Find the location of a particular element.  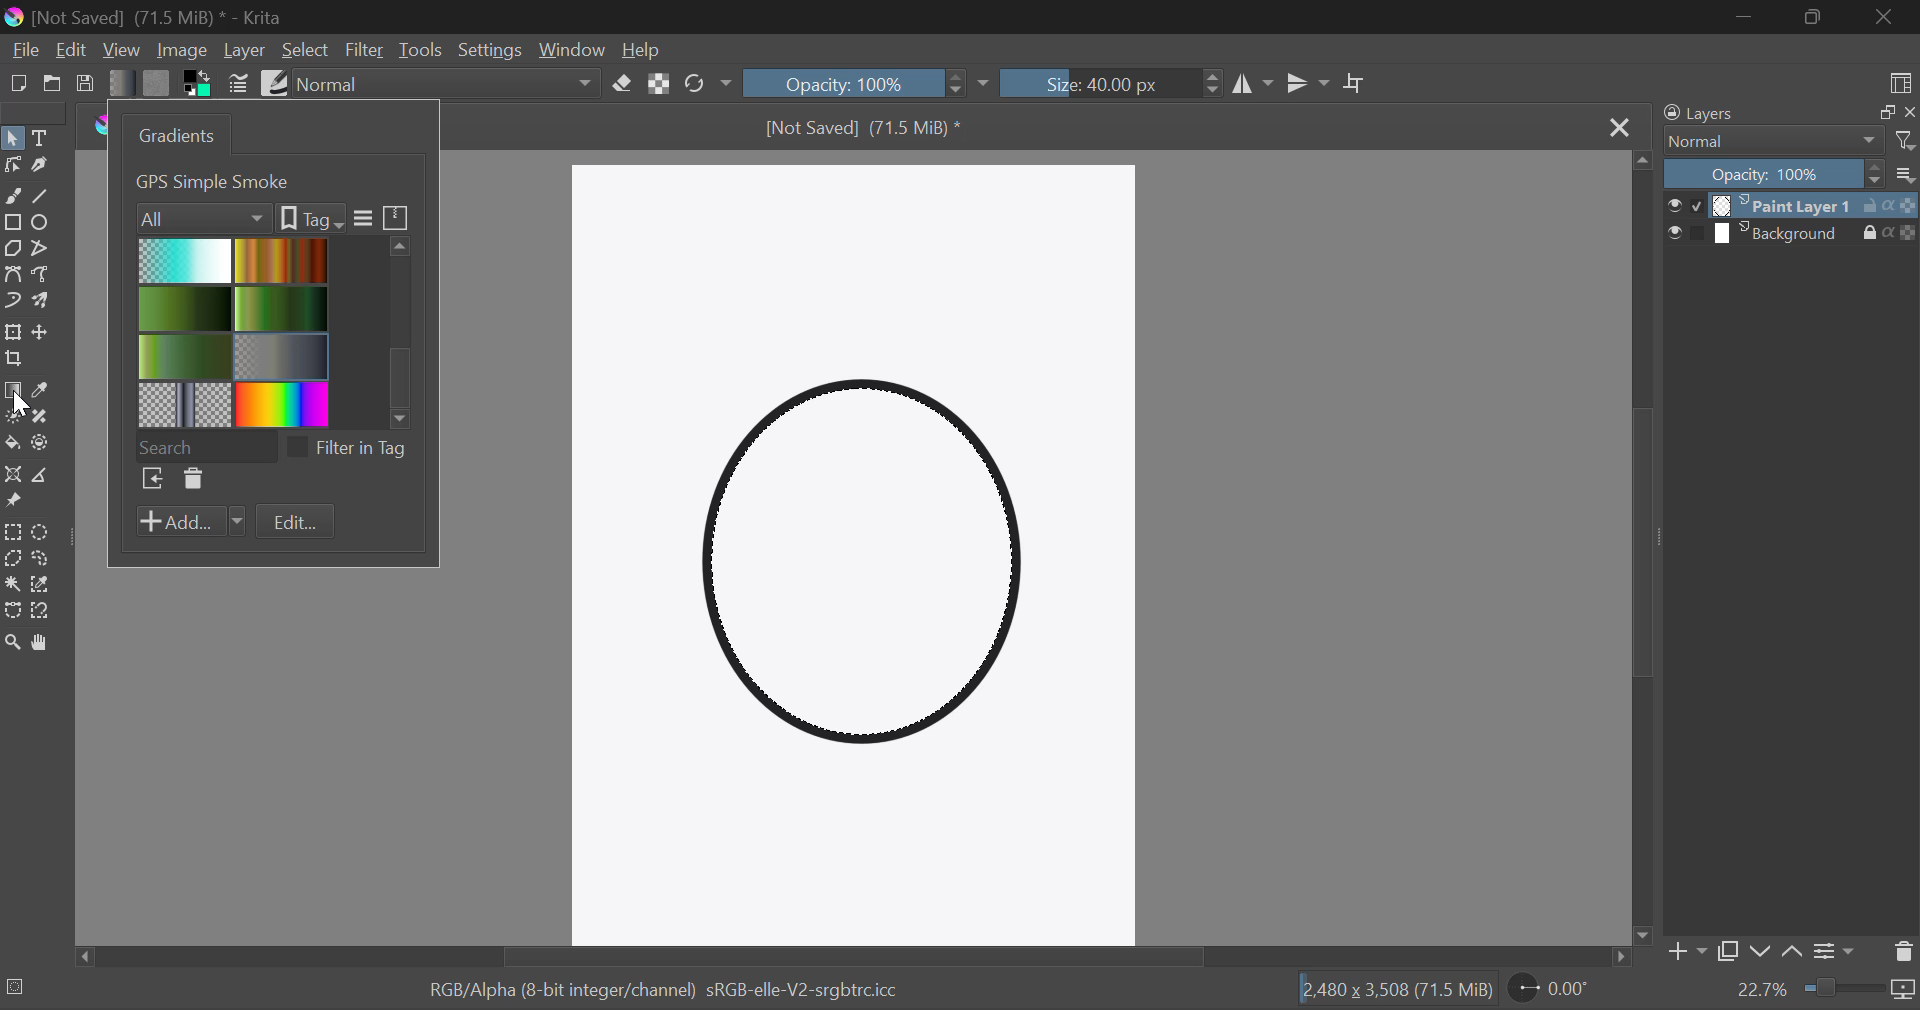

Edit Shapes is located at coordinates (12, 167).